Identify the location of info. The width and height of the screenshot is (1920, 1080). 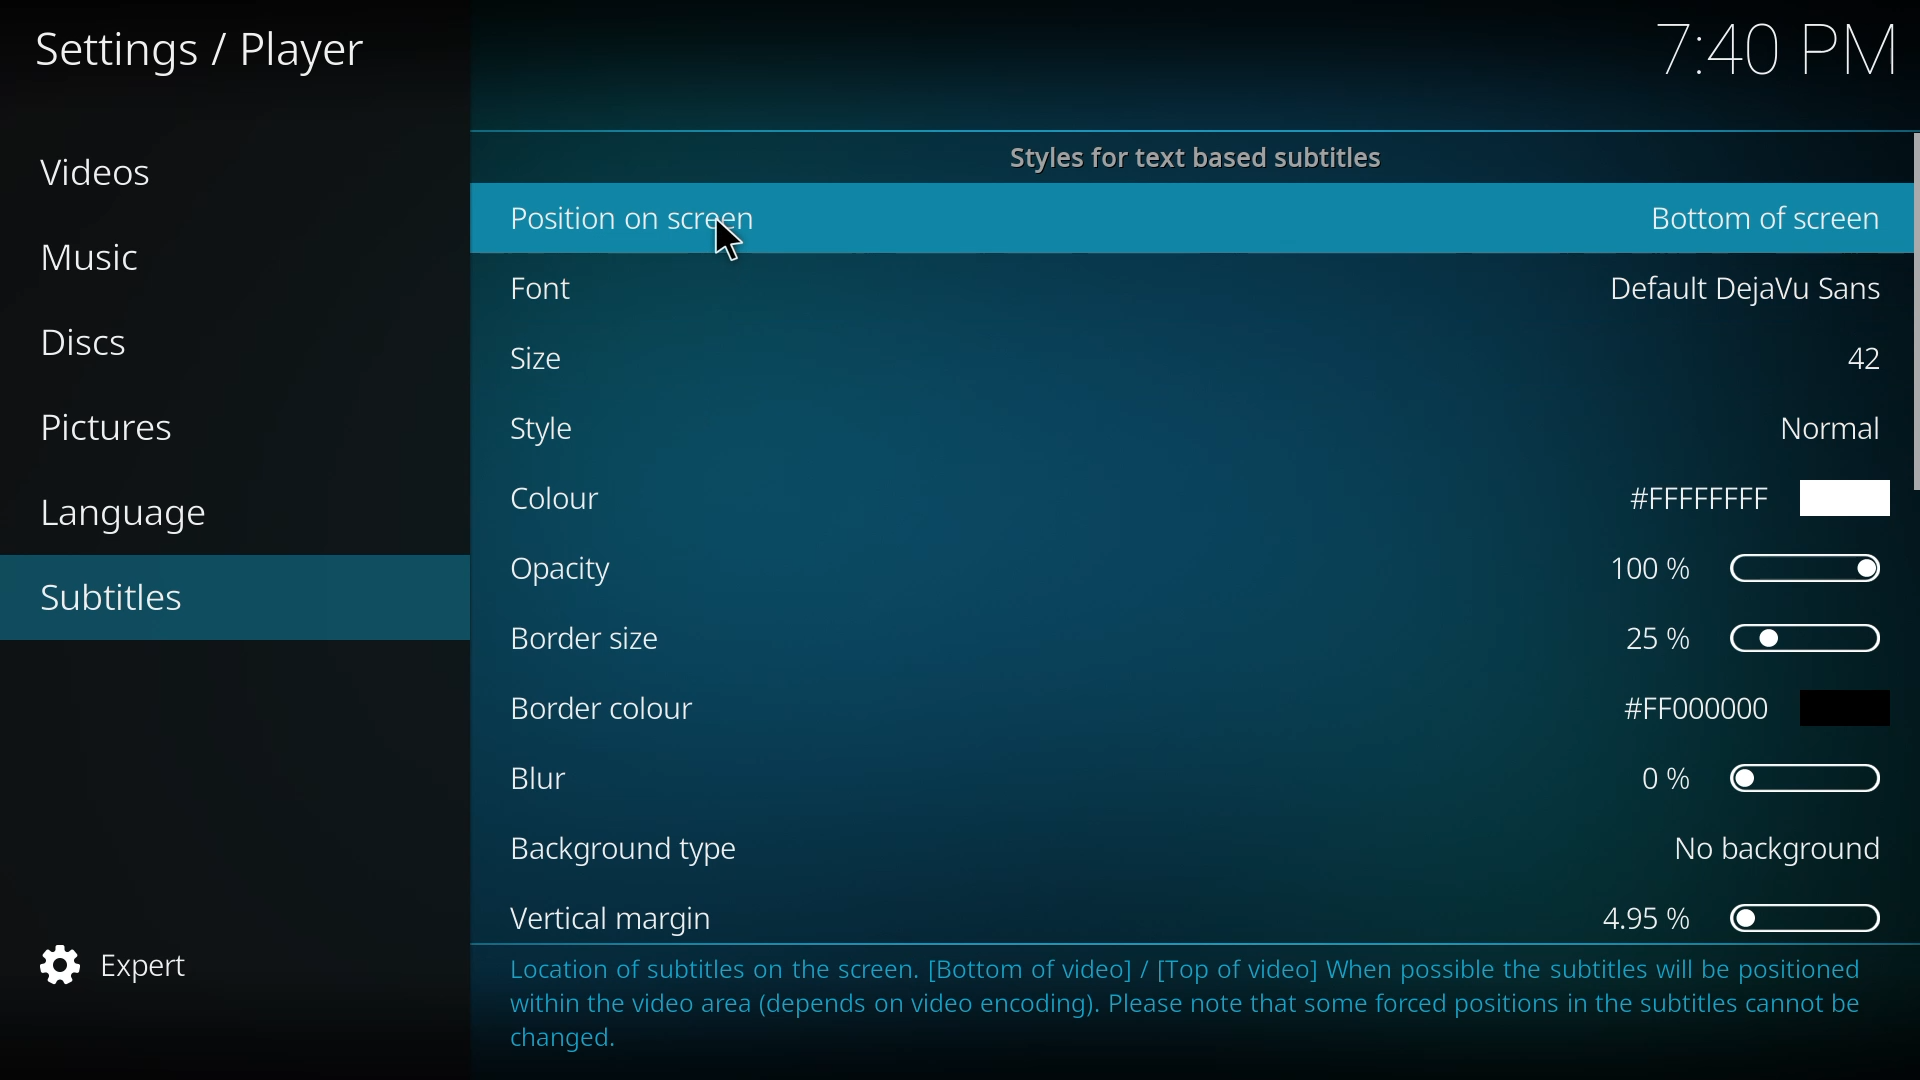
(1179, 1006).